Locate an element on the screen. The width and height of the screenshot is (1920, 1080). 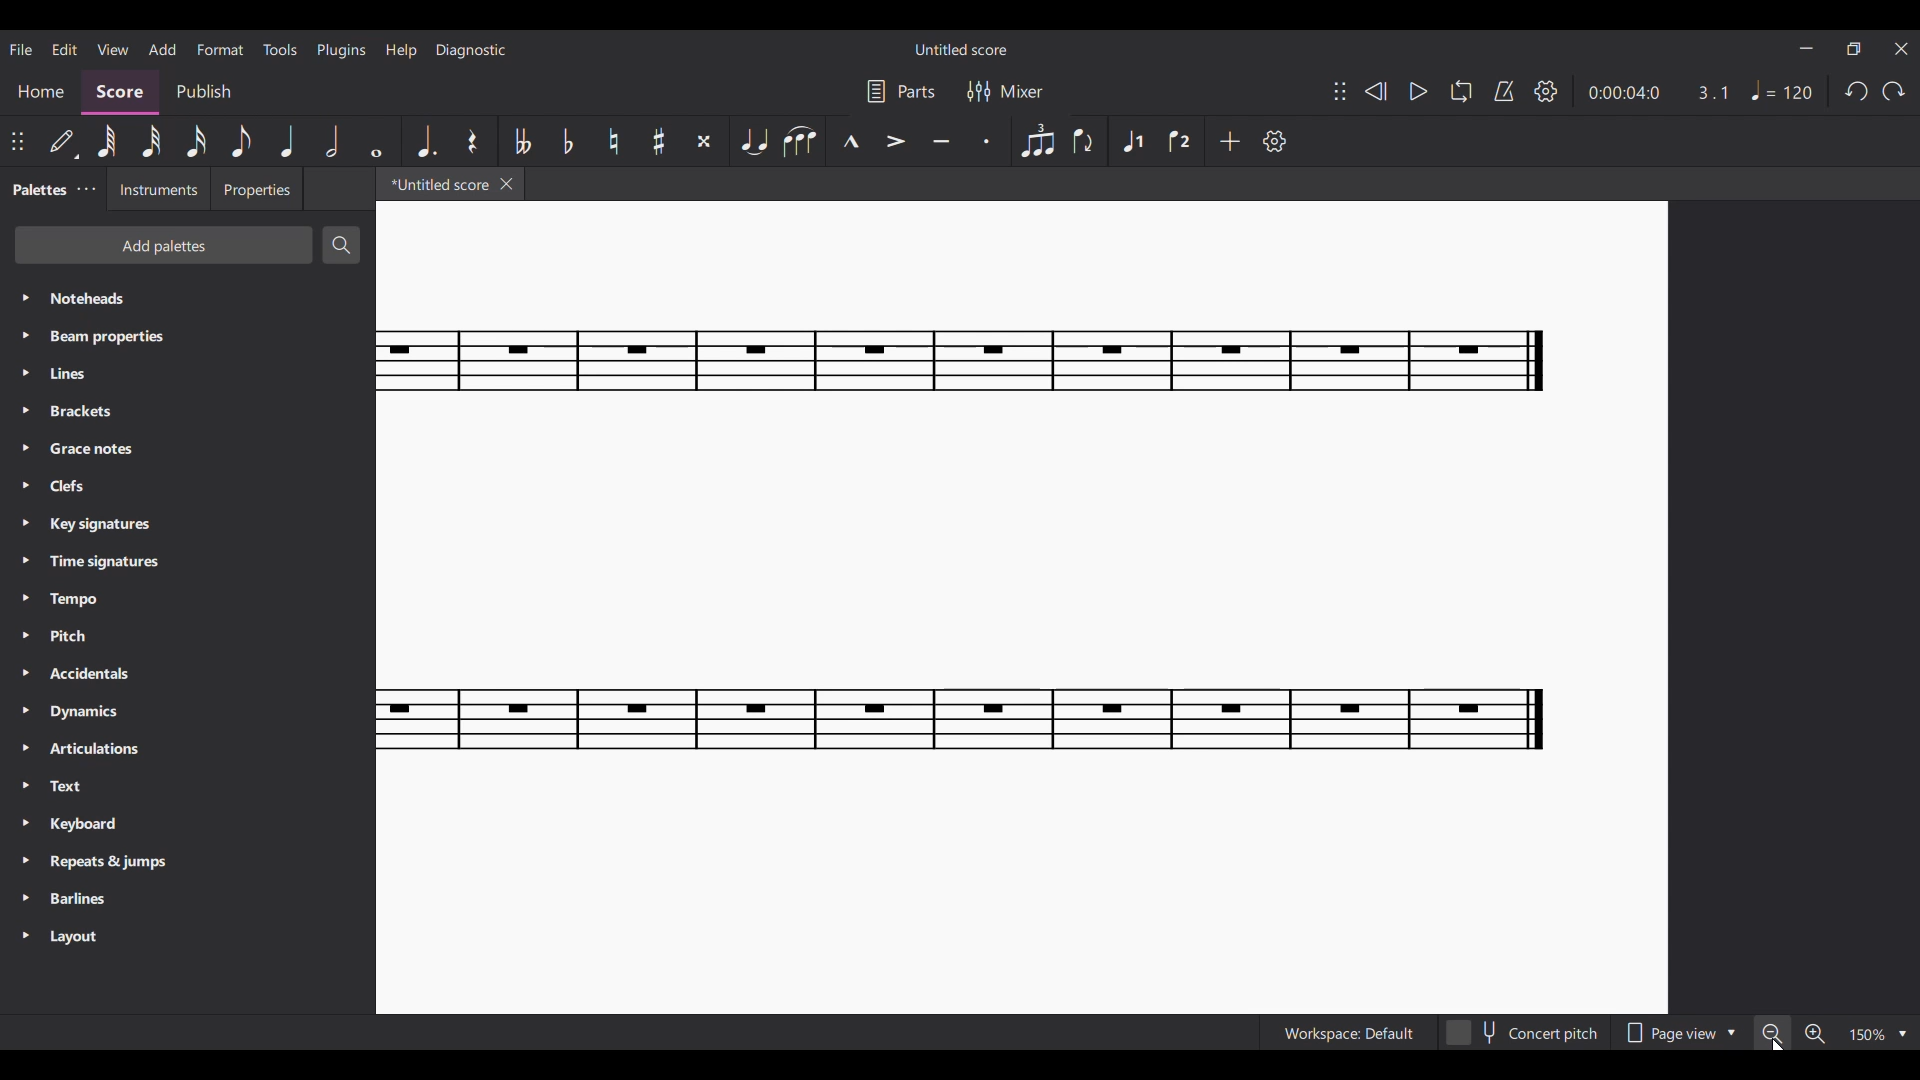
Current score is located at coordinates (963, 538).